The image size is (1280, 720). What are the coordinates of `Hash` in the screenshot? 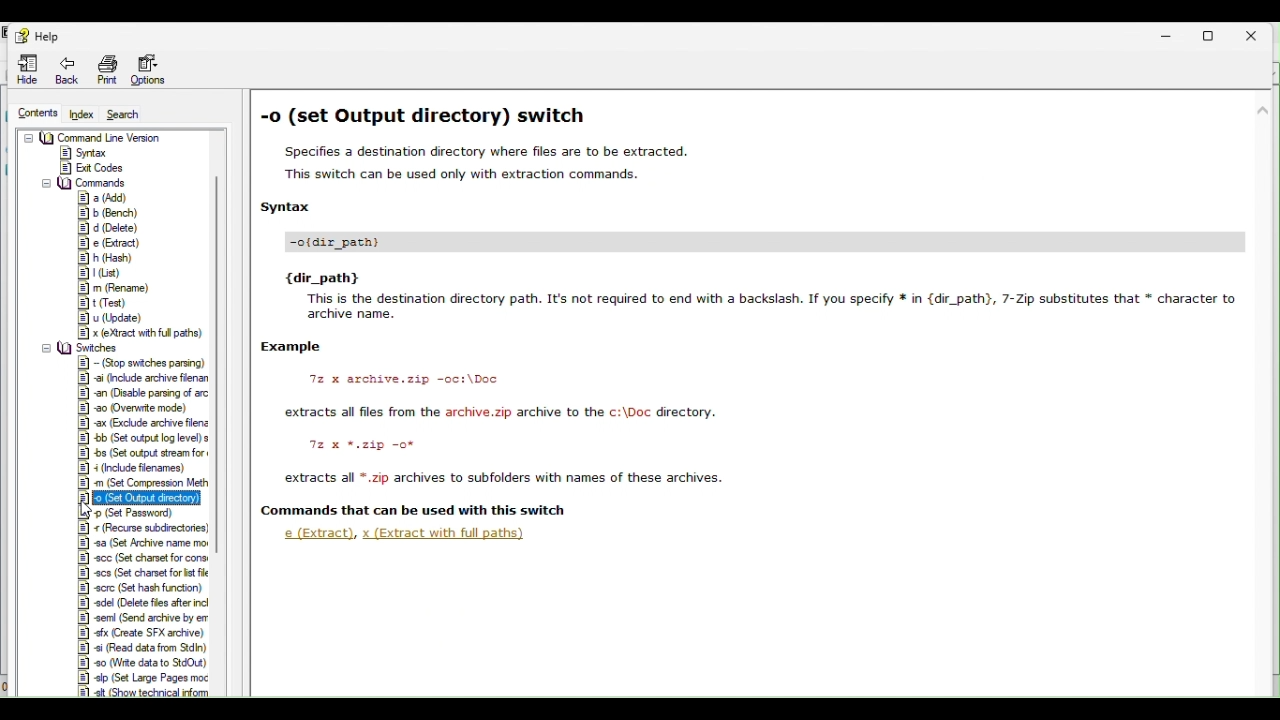 It's located at (103, 260).